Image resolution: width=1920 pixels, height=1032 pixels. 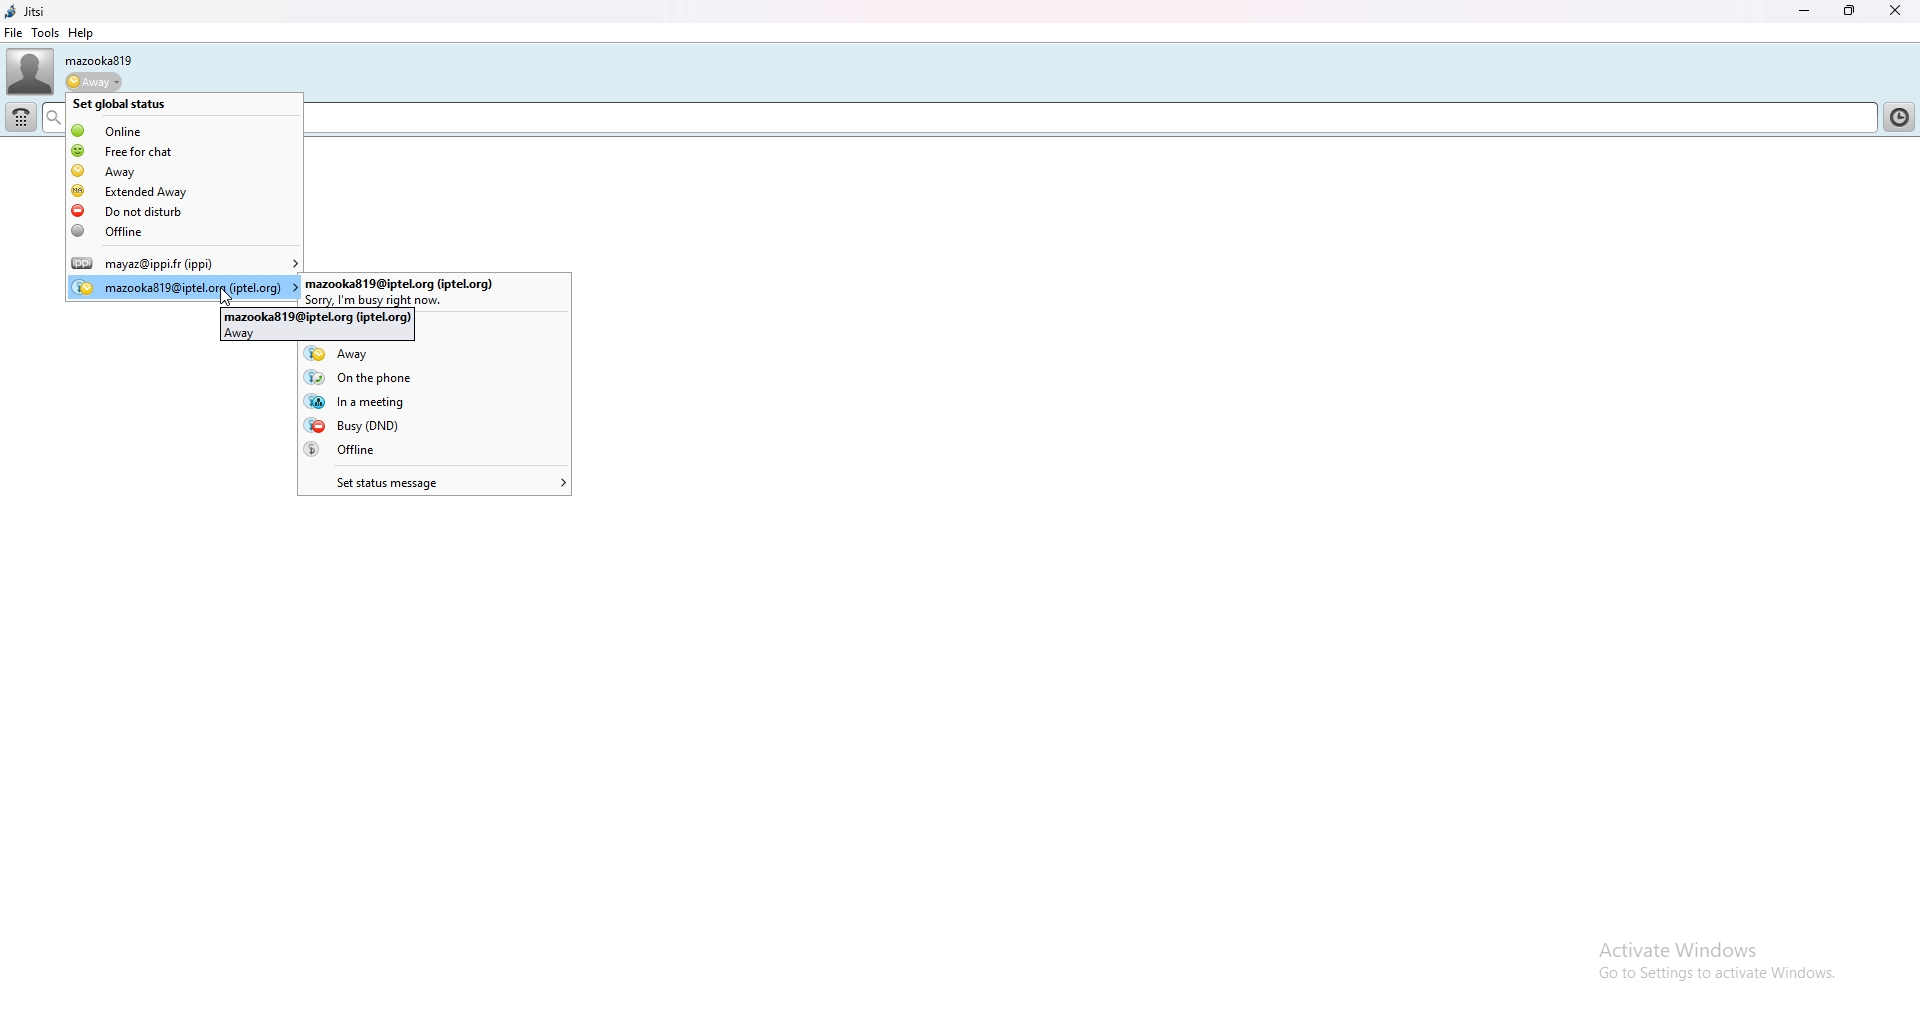 What do you see at coordinates (30, 72) in the screenshot?
I see `user photo` at bounding box center [30, 72].